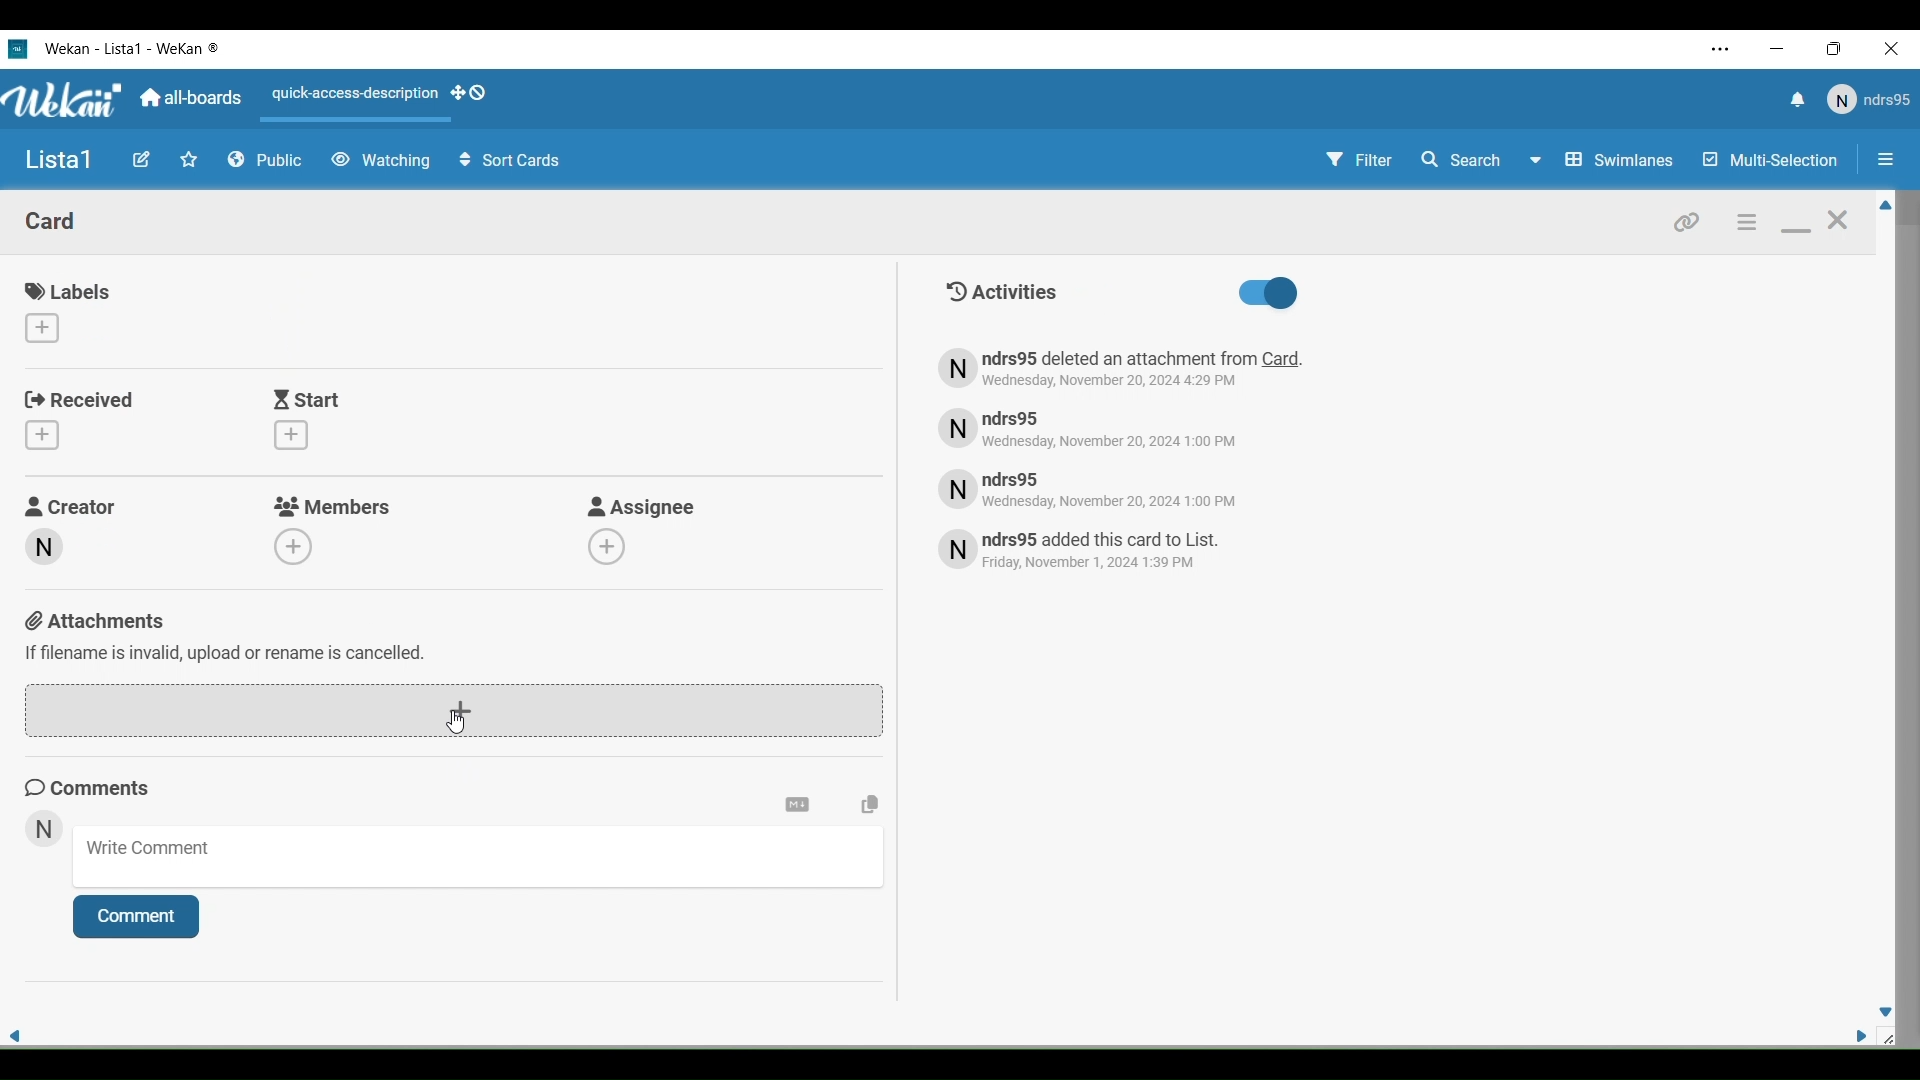 The height and width of the screenshot is (1080, 1920). What do you see at coordinates (1882, 162) in the screenshot?
I see `Option` at bounding box center [1882, 162].